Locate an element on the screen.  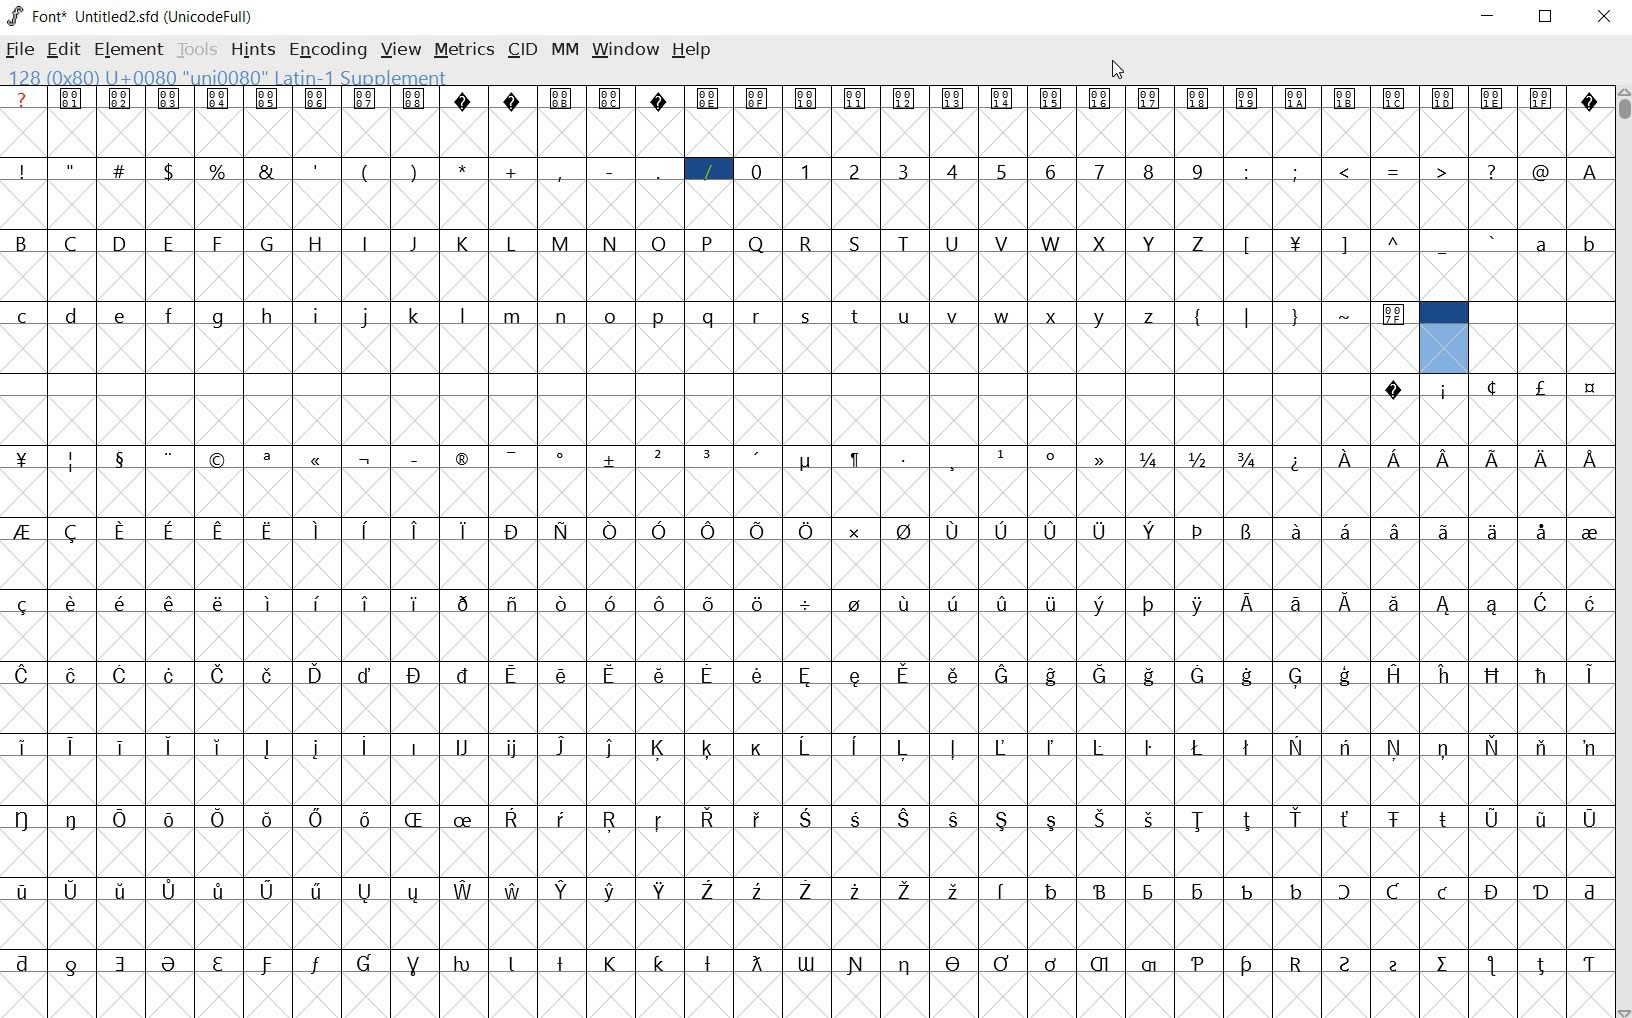
Symbol is located at coordinates (1152, 458).